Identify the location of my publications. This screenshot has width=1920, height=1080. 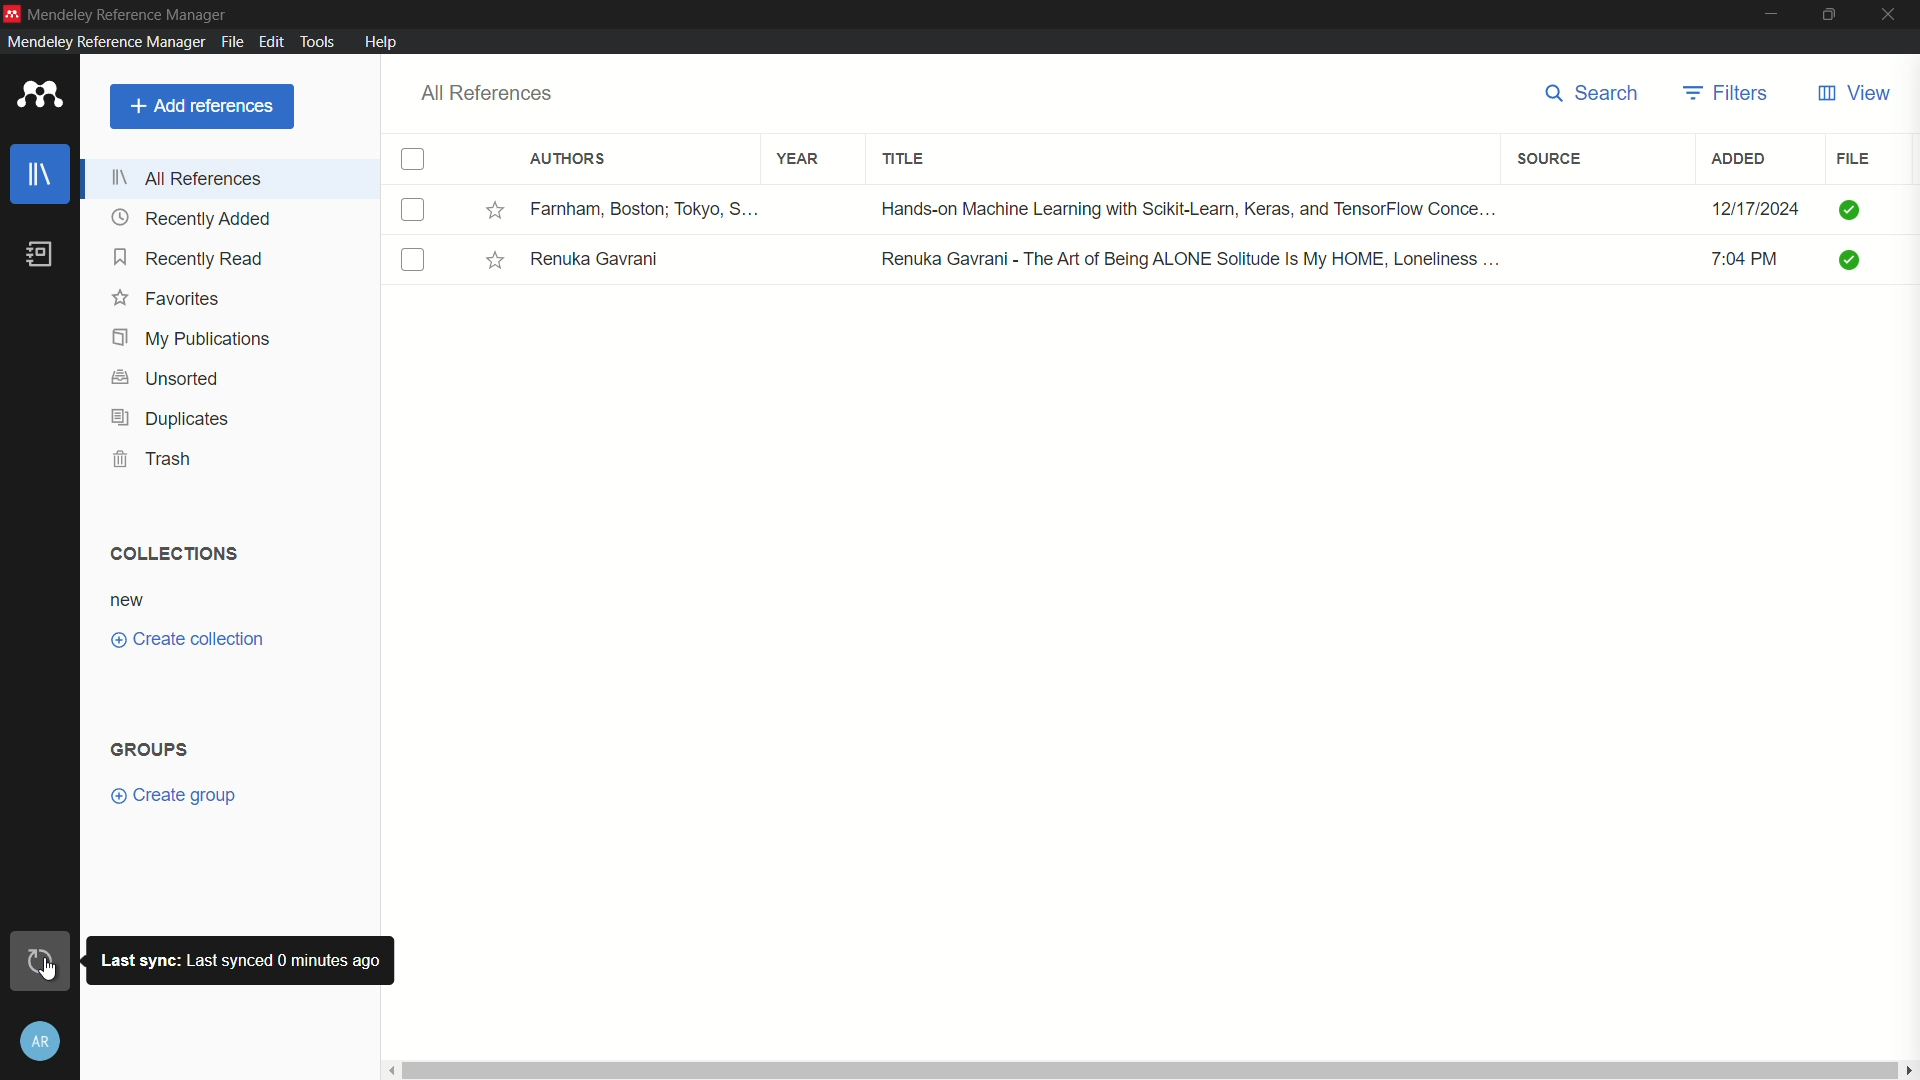
(190, 340).